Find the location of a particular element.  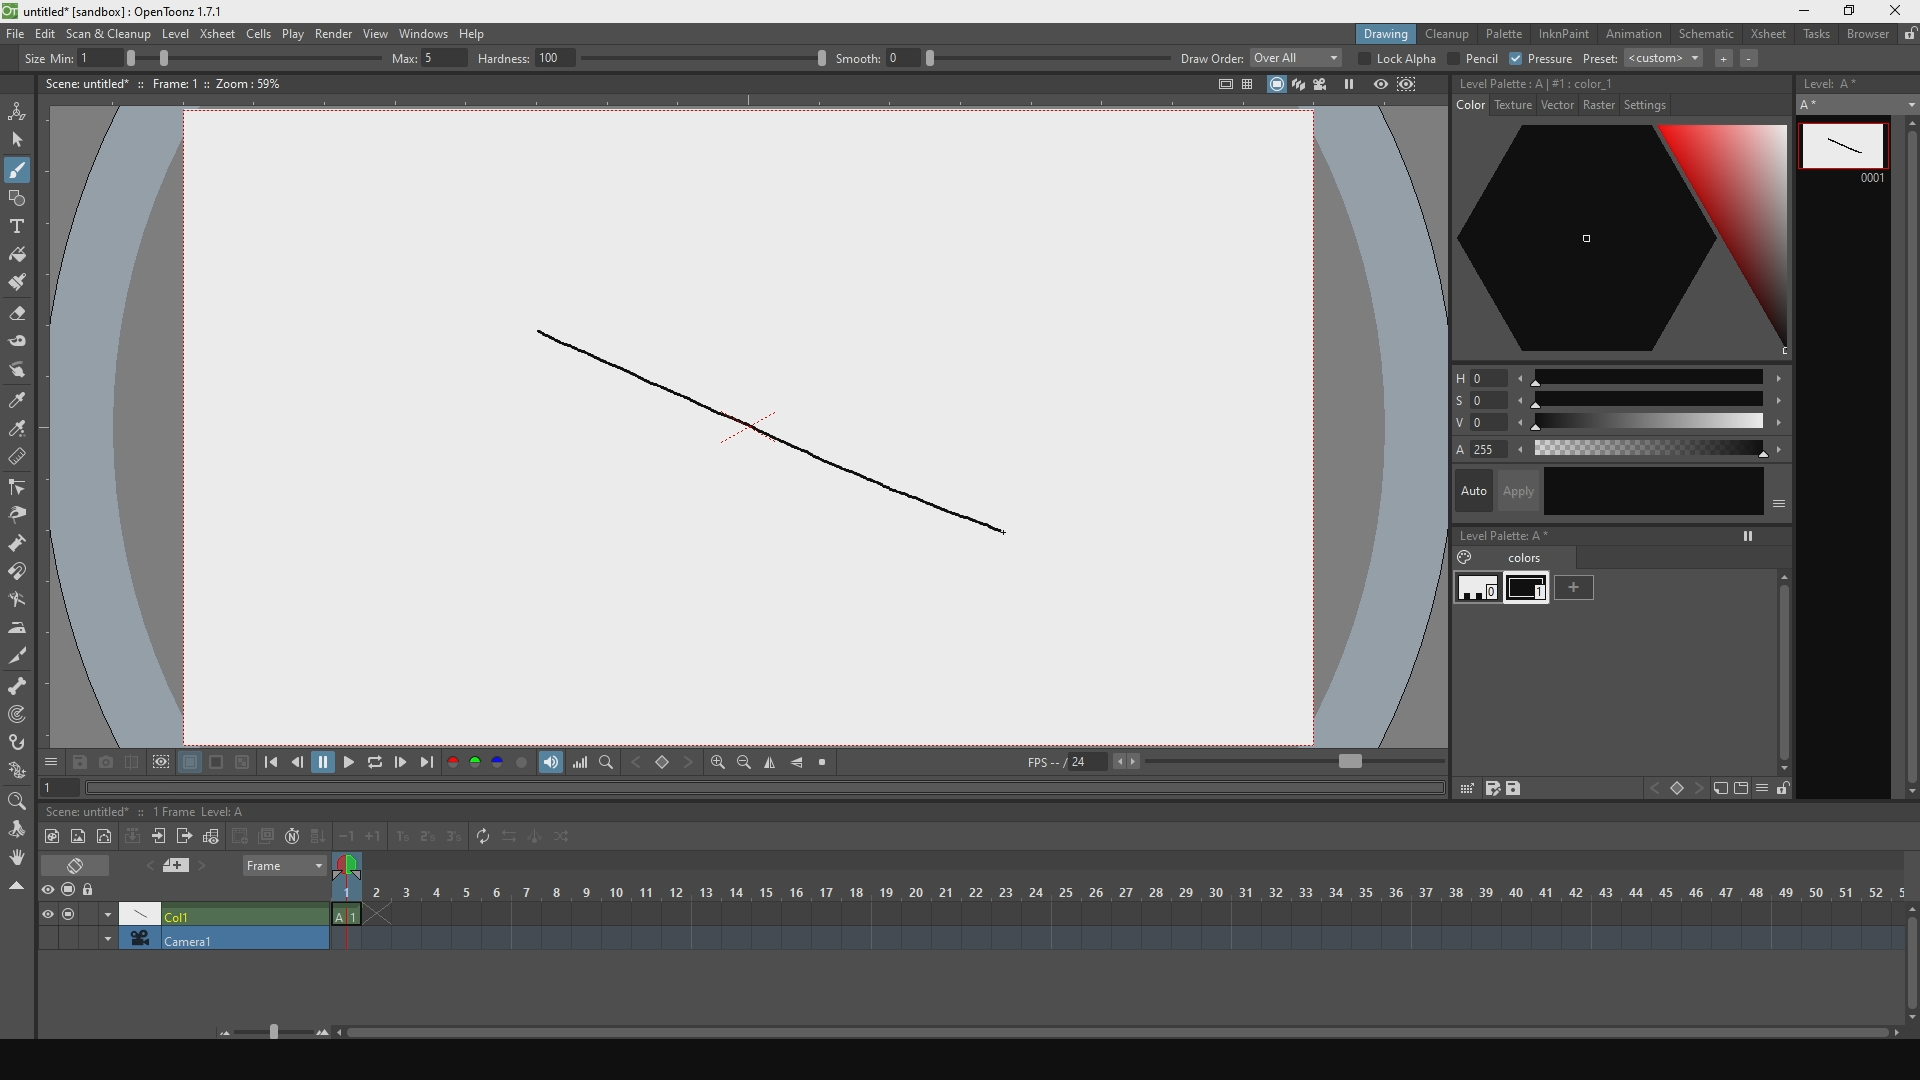

draw is located at coordinates (22, 168).